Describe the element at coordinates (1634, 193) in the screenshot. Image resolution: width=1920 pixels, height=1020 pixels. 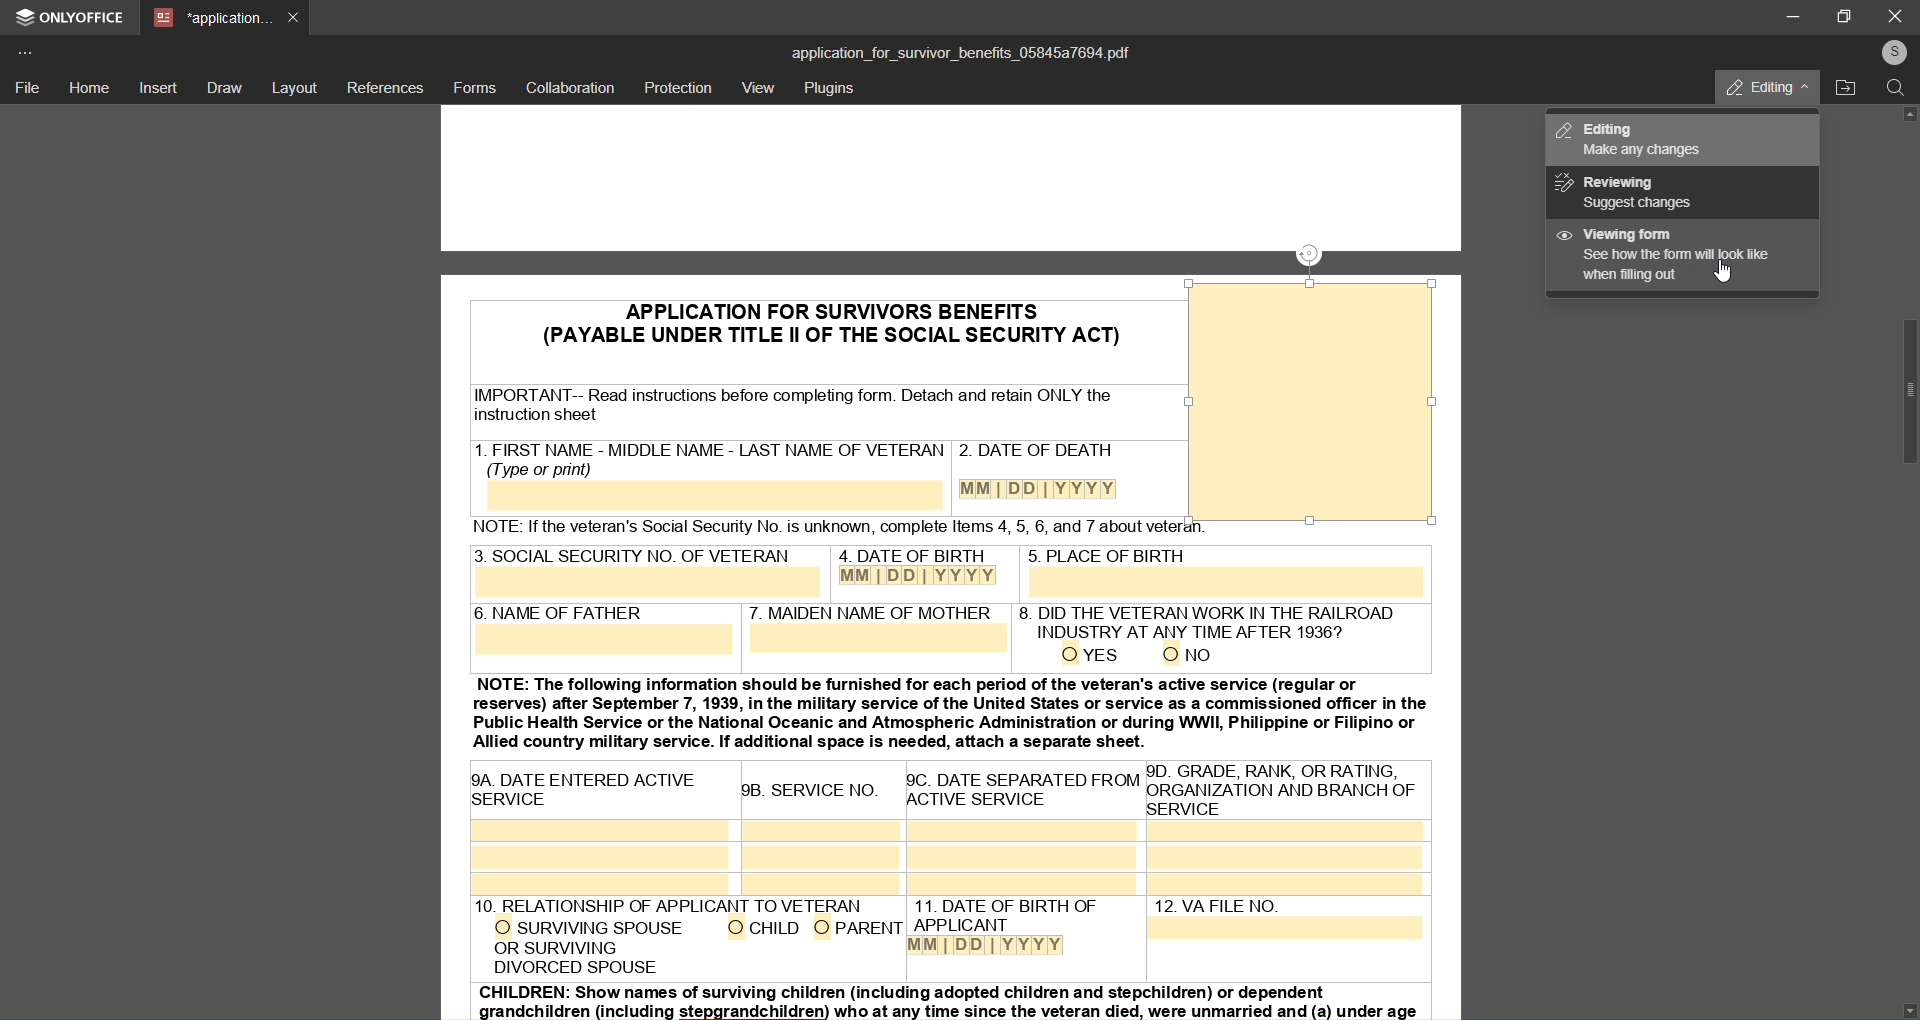
I see `reviewing` at that location.